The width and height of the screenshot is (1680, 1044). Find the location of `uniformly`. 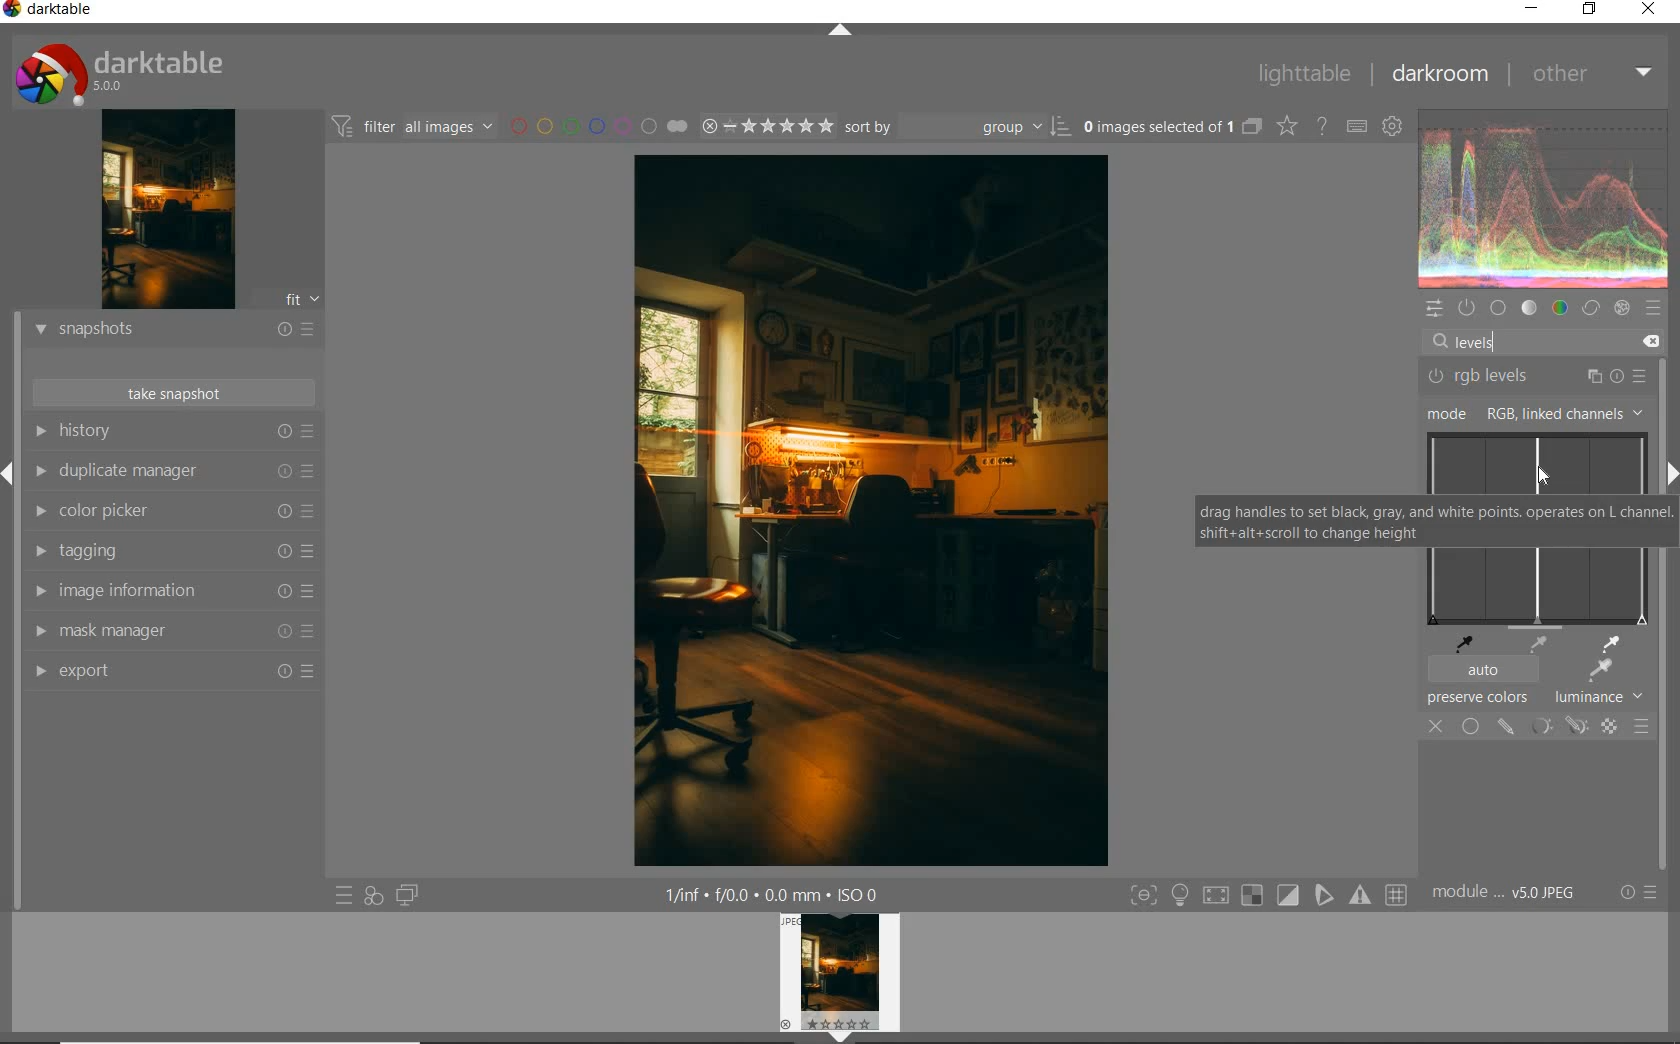

uniformly is located at coordinates (1470, 726).